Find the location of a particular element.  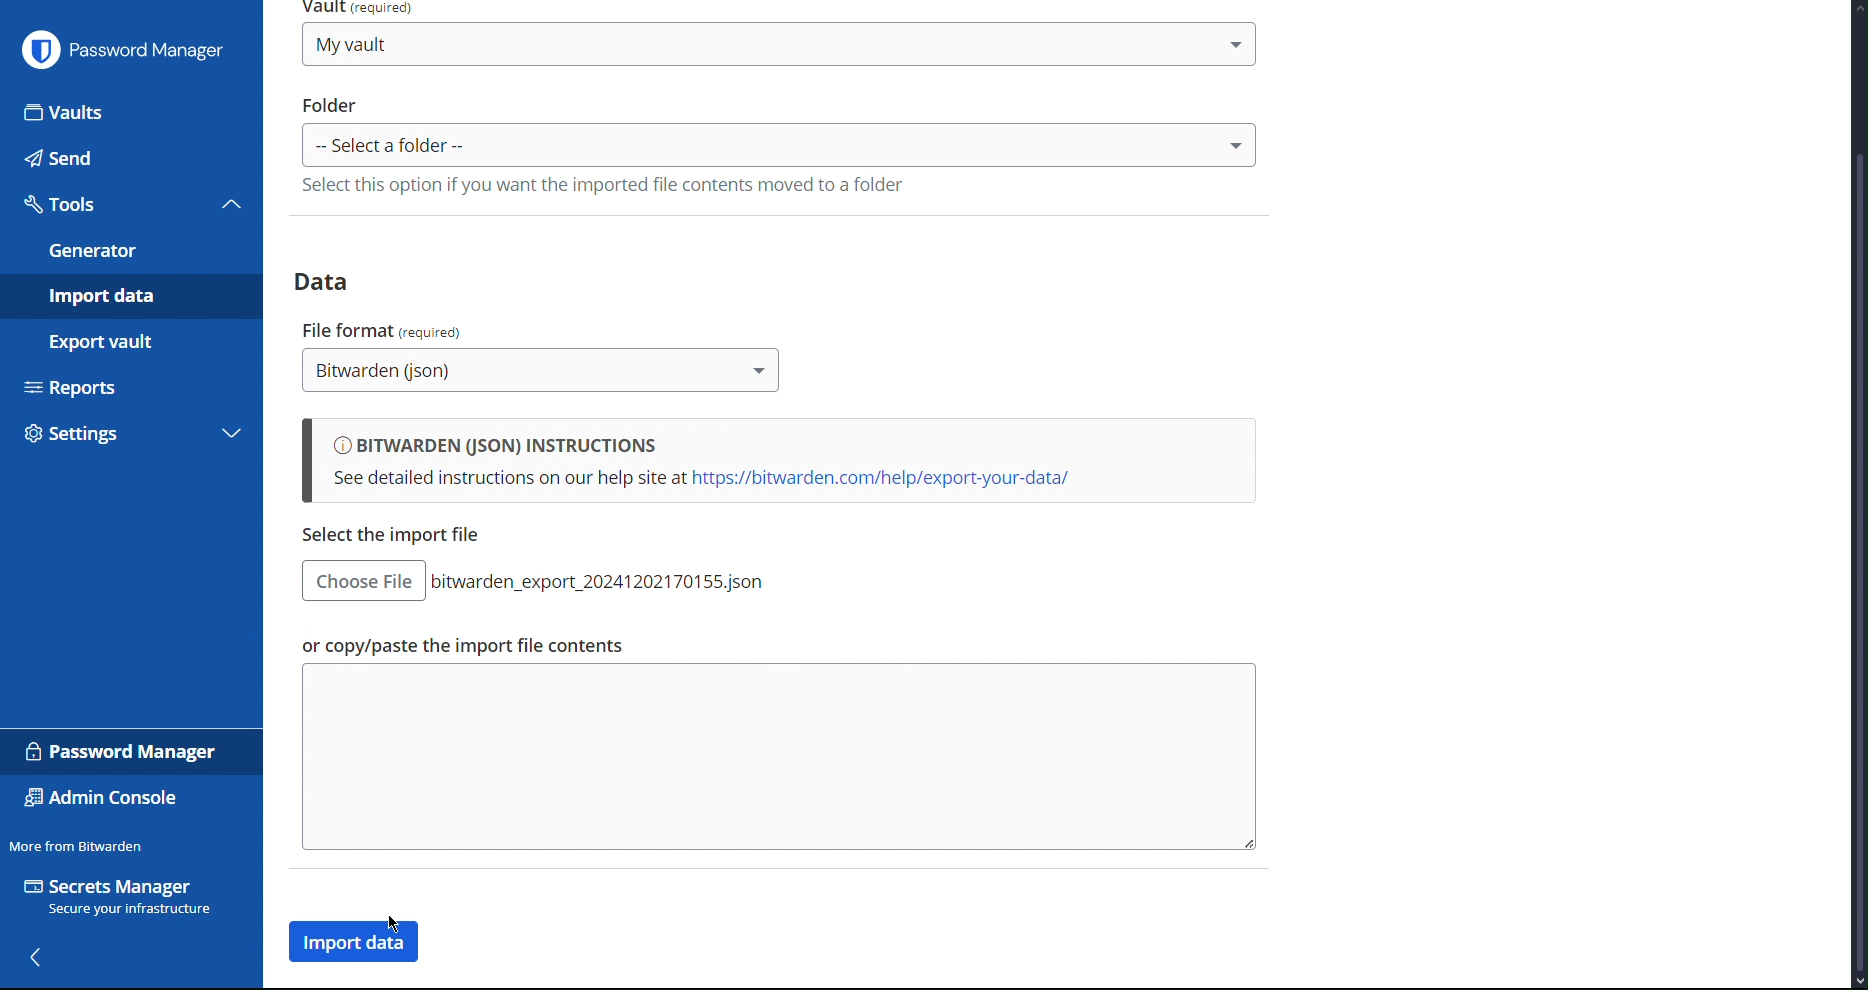

vault is located at coordinates (363, 9).